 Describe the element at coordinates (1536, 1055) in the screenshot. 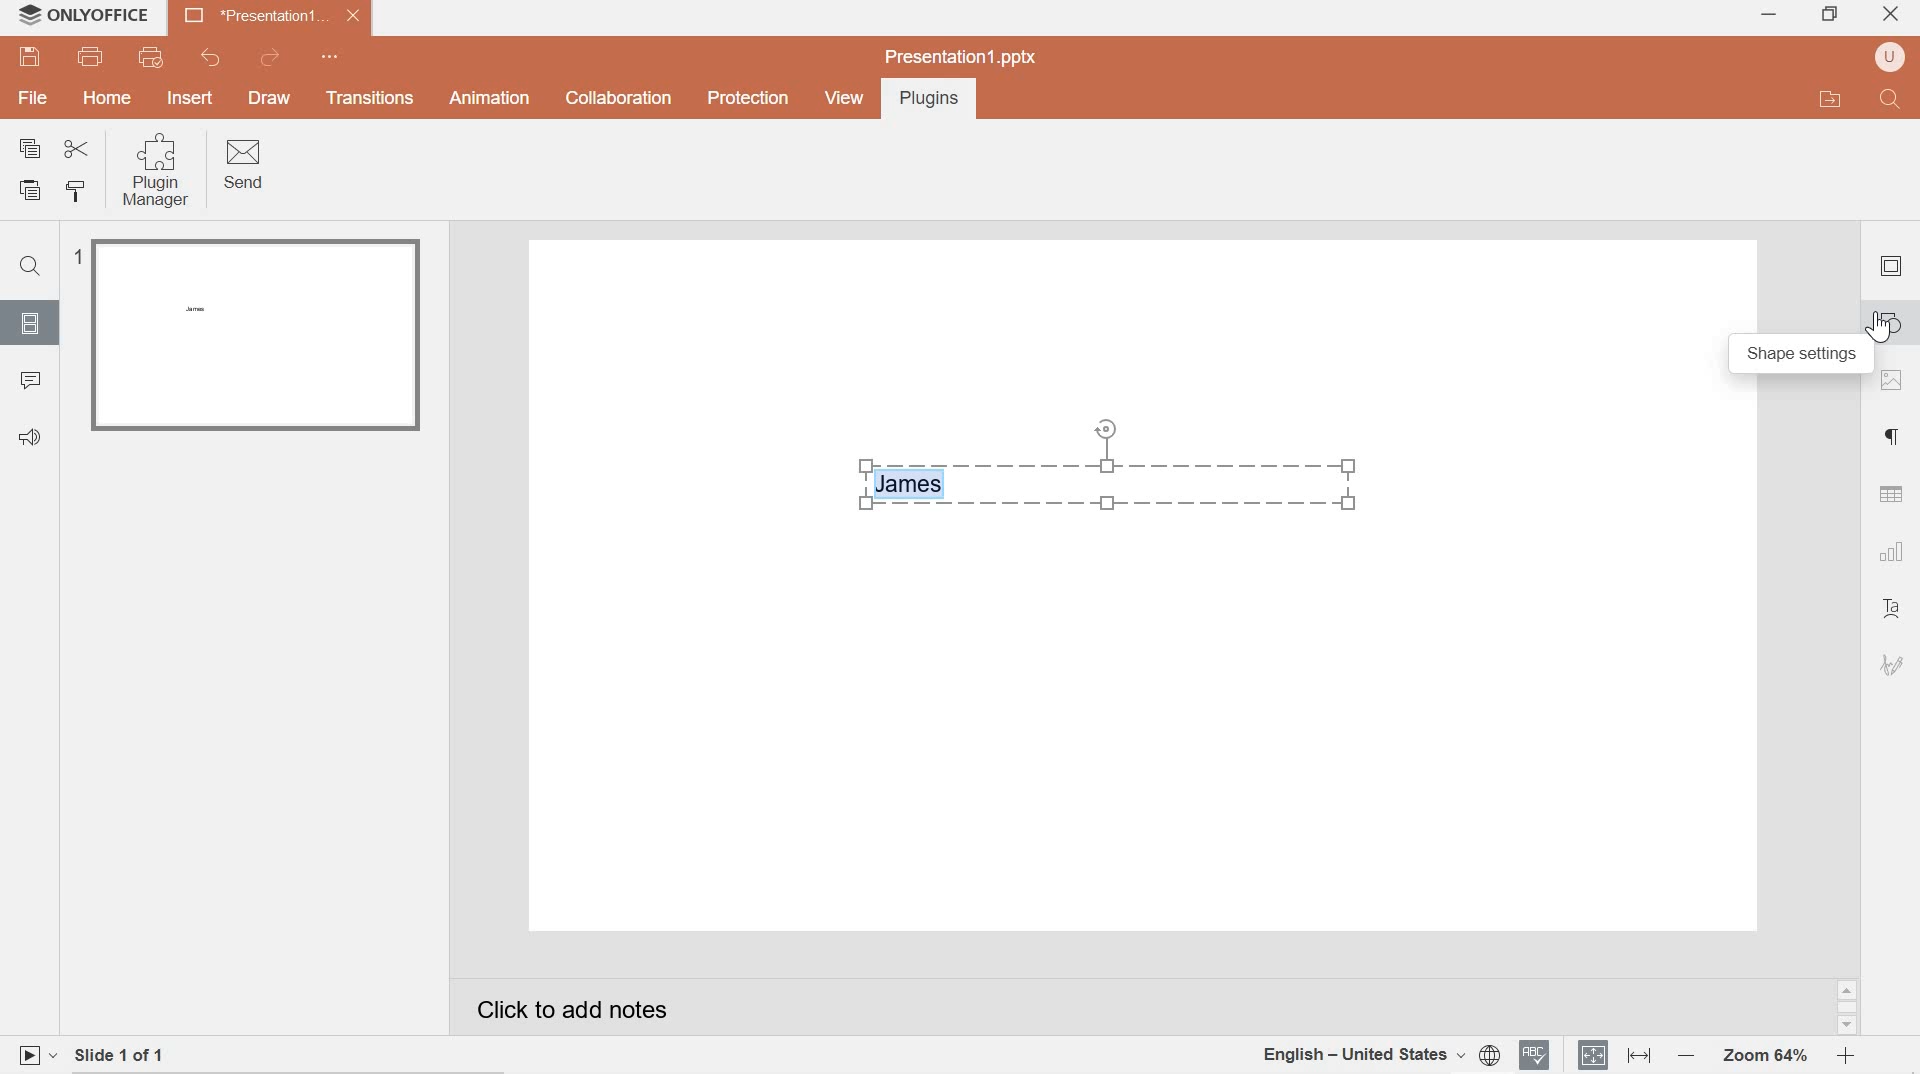

I see `spell checker` at that location.